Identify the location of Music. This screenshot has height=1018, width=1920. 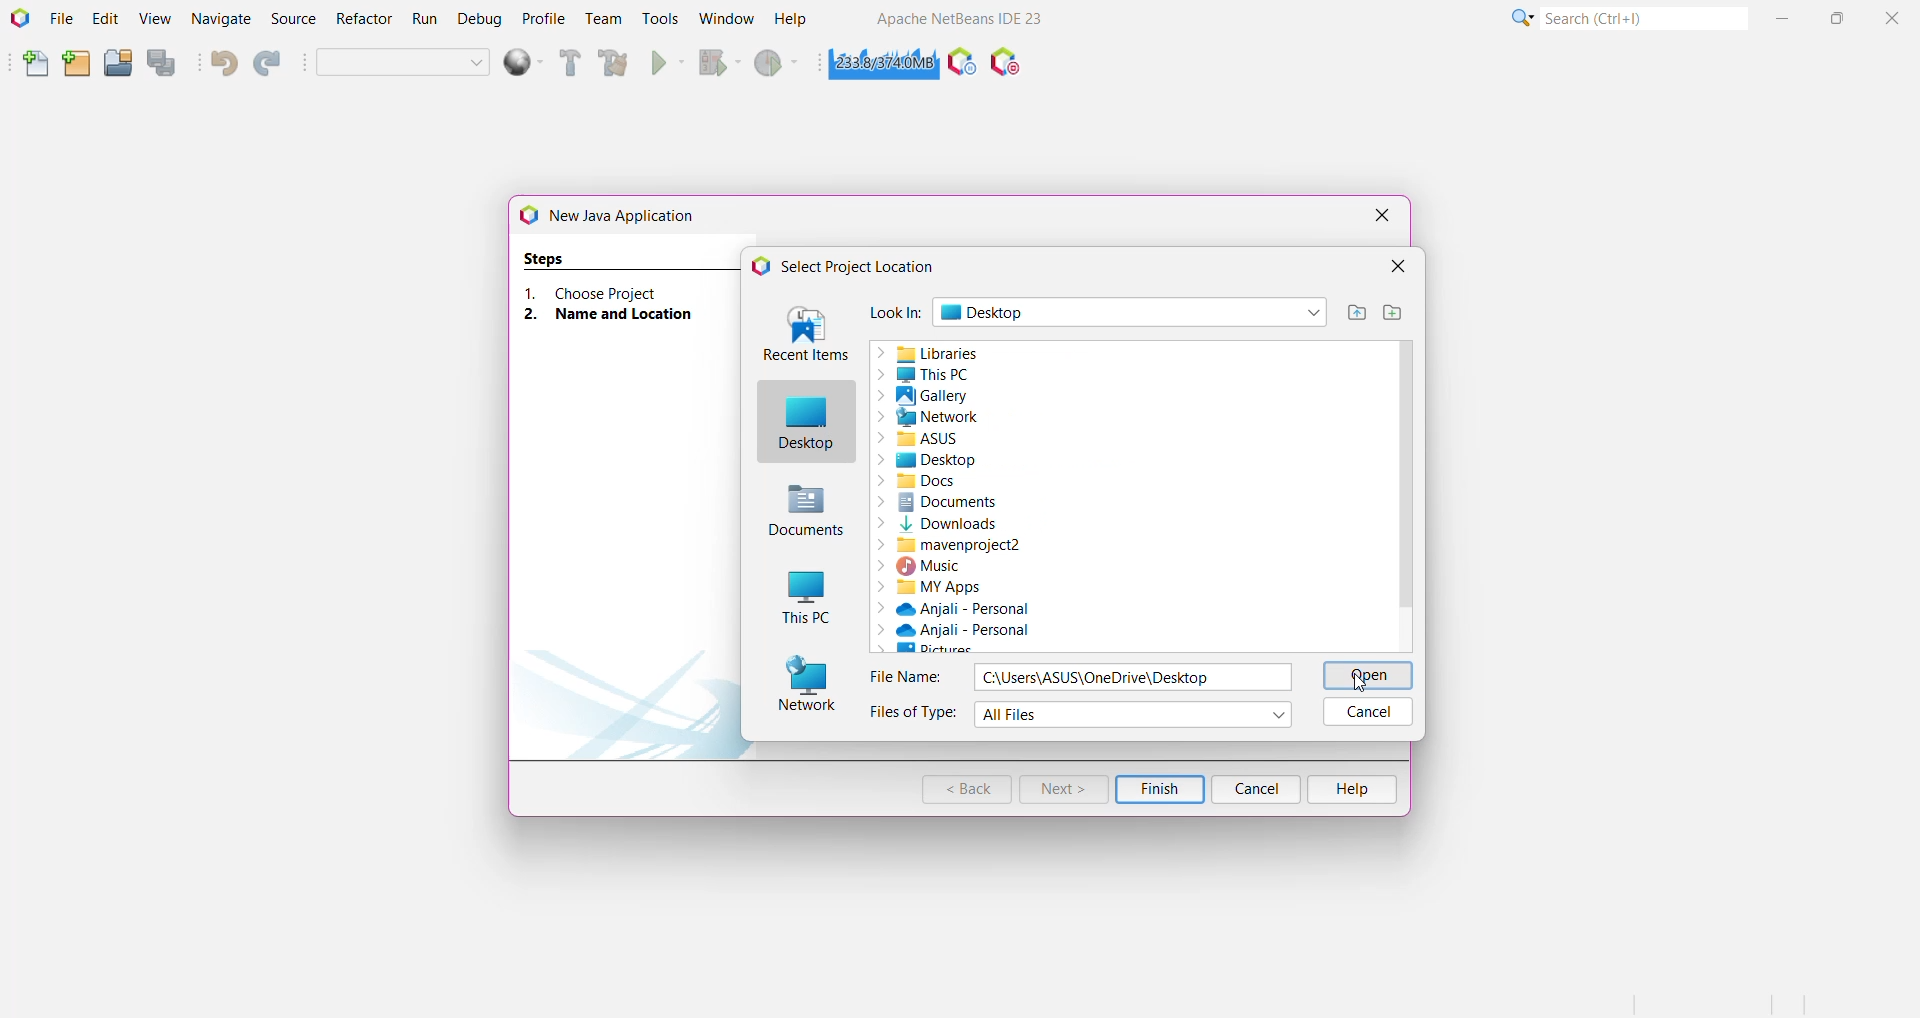
(1078, 566).